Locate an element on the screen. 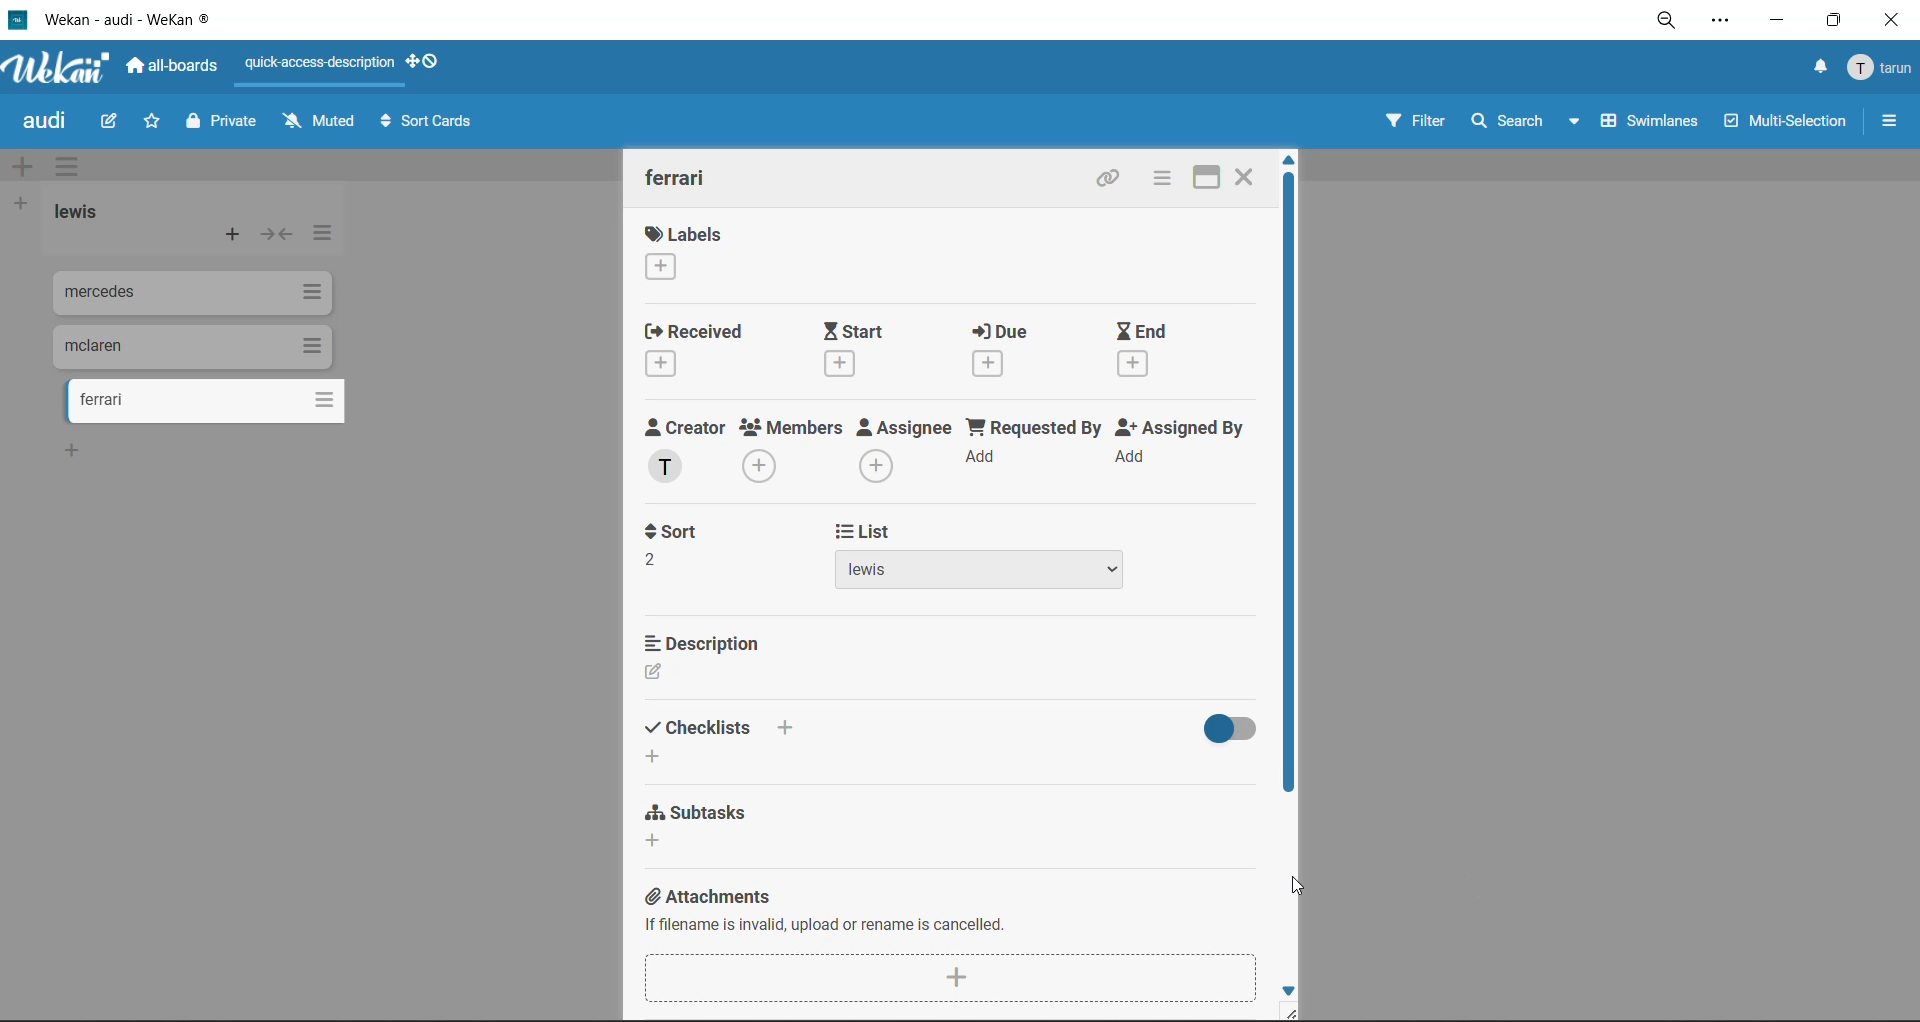 The height and width of the screenshot is (1022, 1920). members is located at coordinates (790, 450).